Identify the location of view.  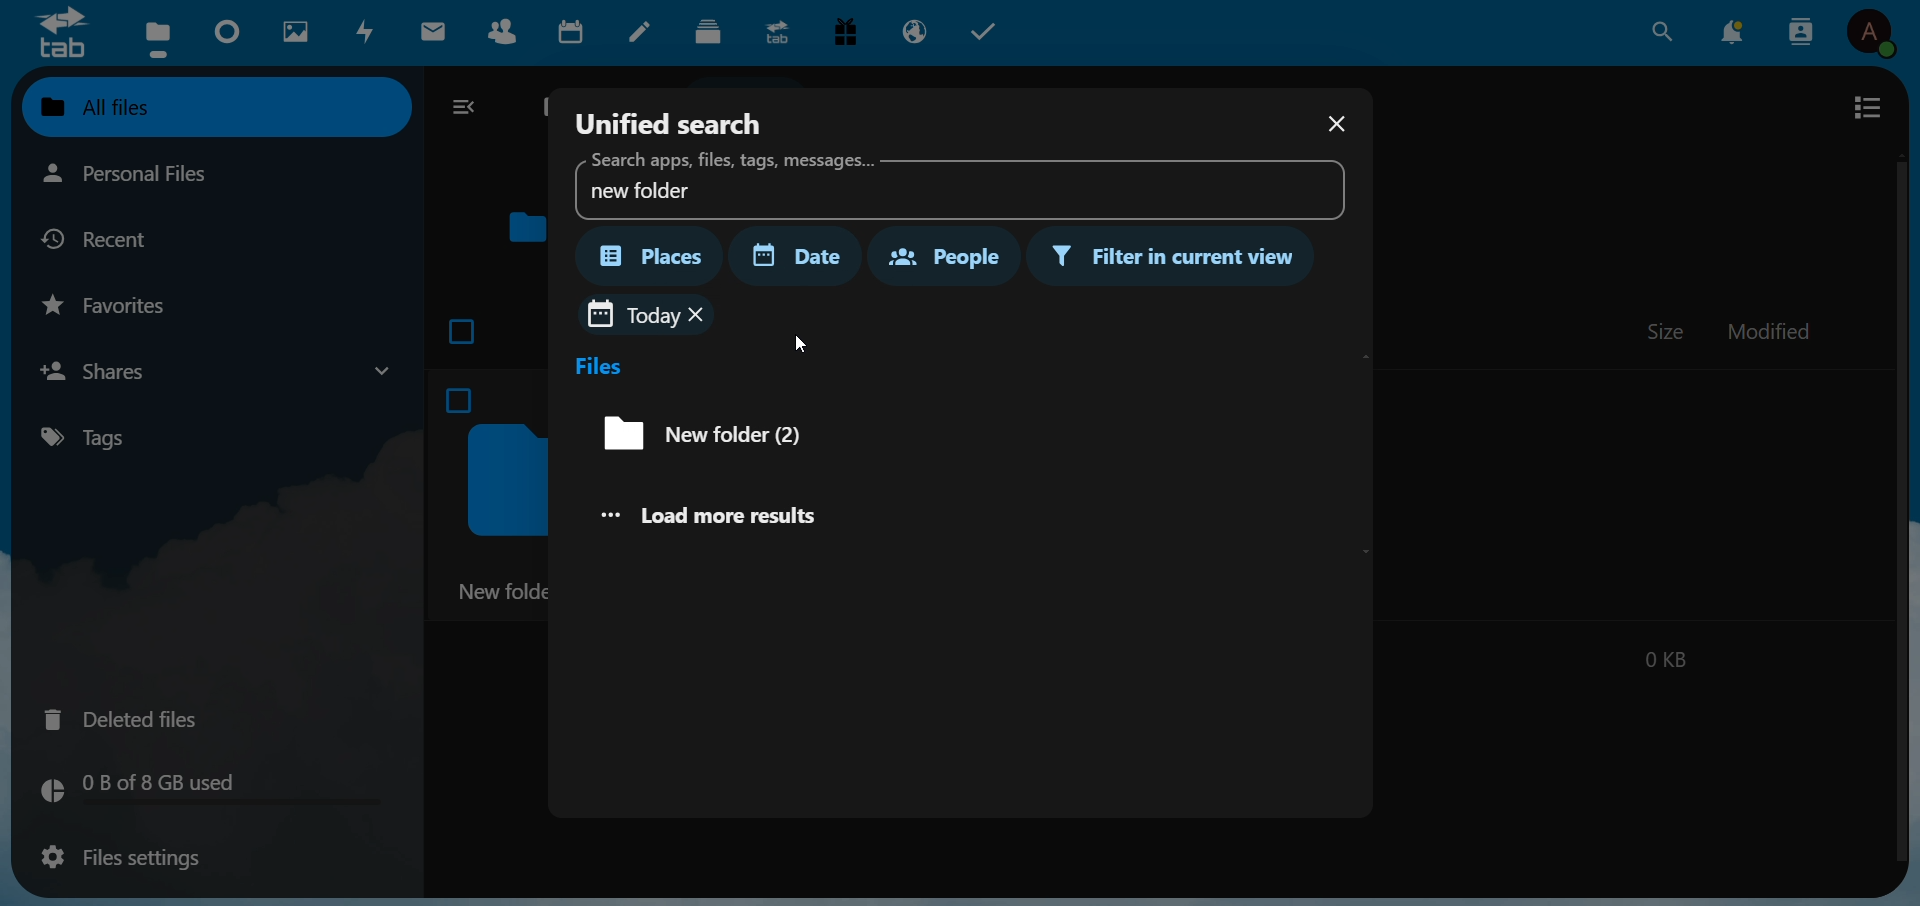
(1867, 107).